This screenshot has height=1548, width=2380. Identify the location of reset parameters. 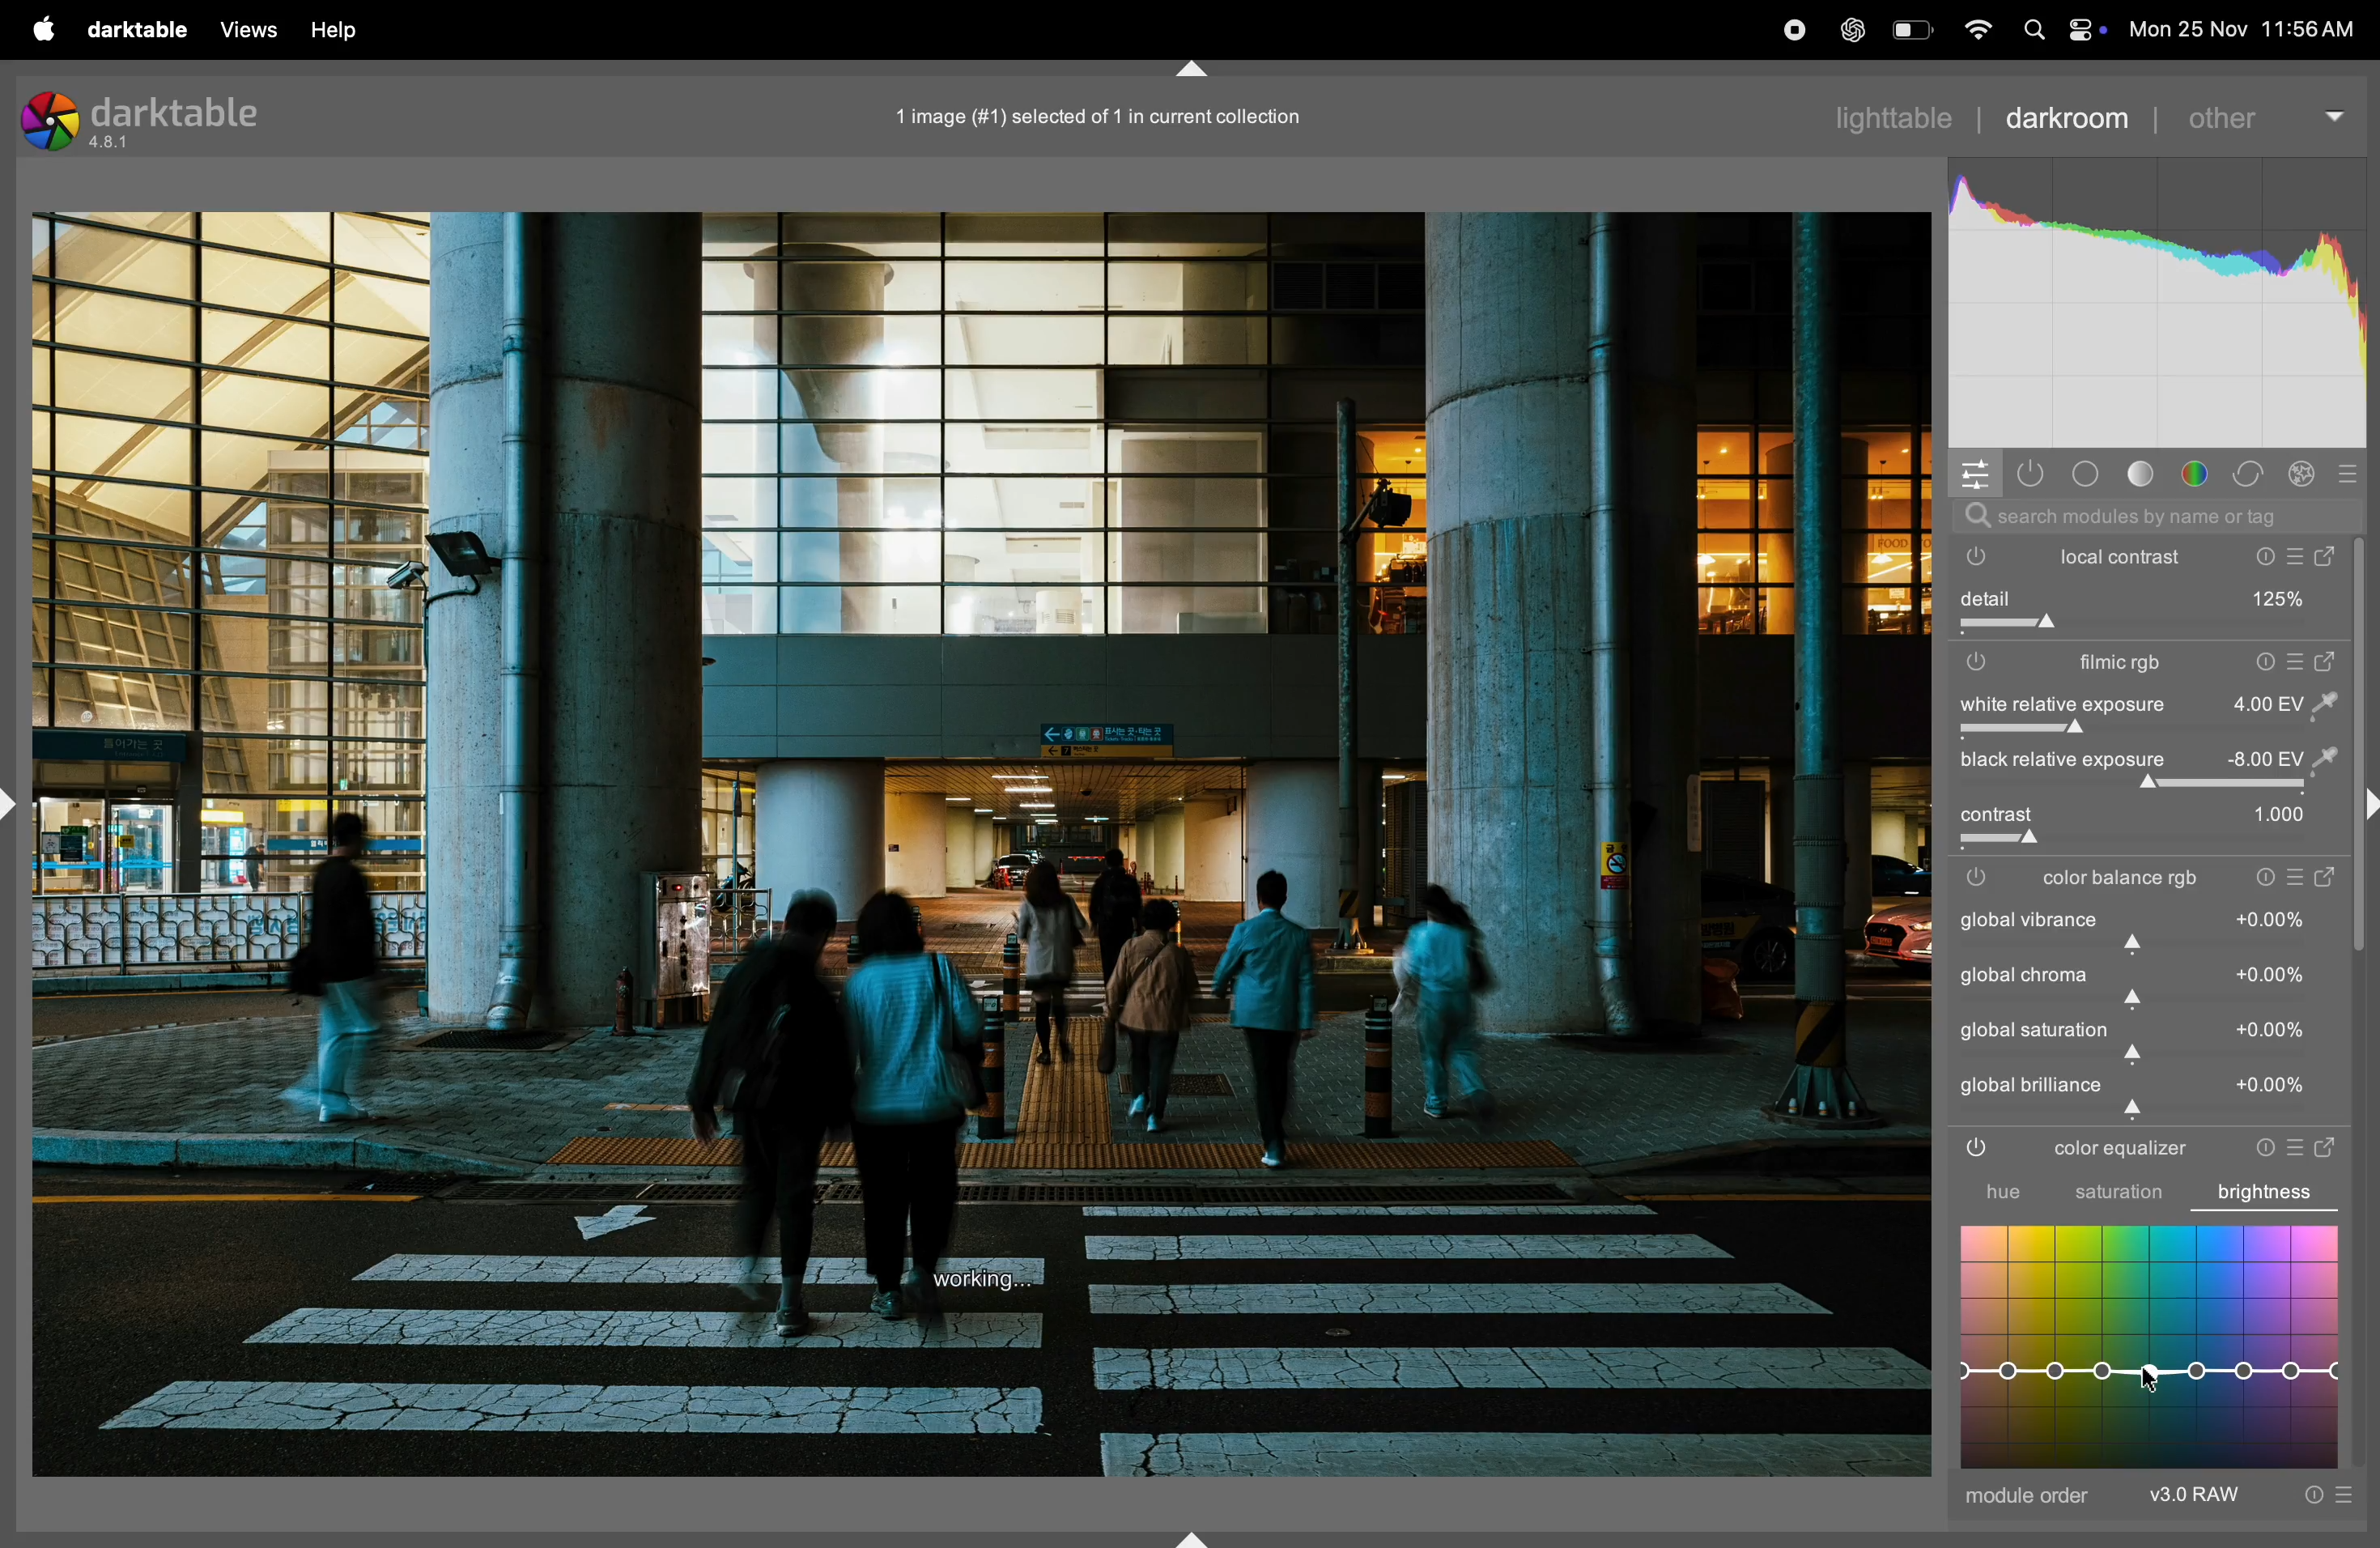
(2263, 879).